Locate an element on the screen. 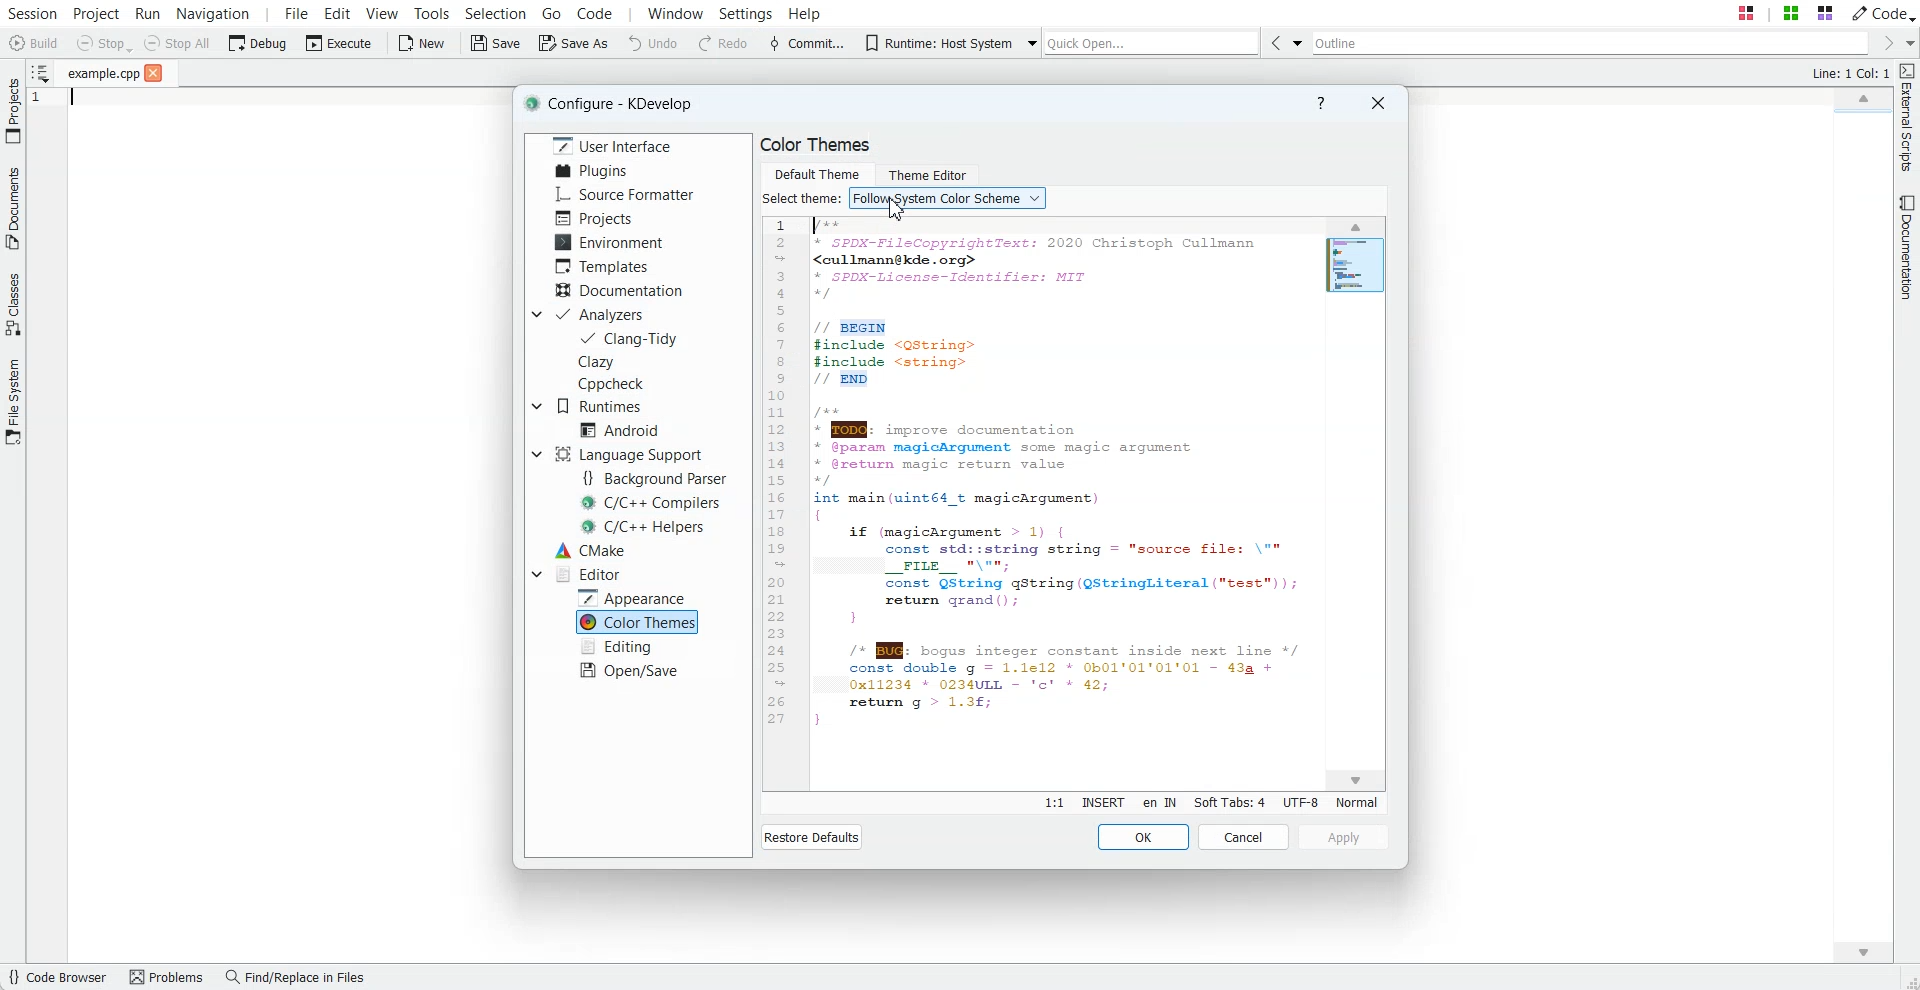 Image resolution: width=1920 pixels, height=990 pixels. Build is located at coordinates (32, 43).